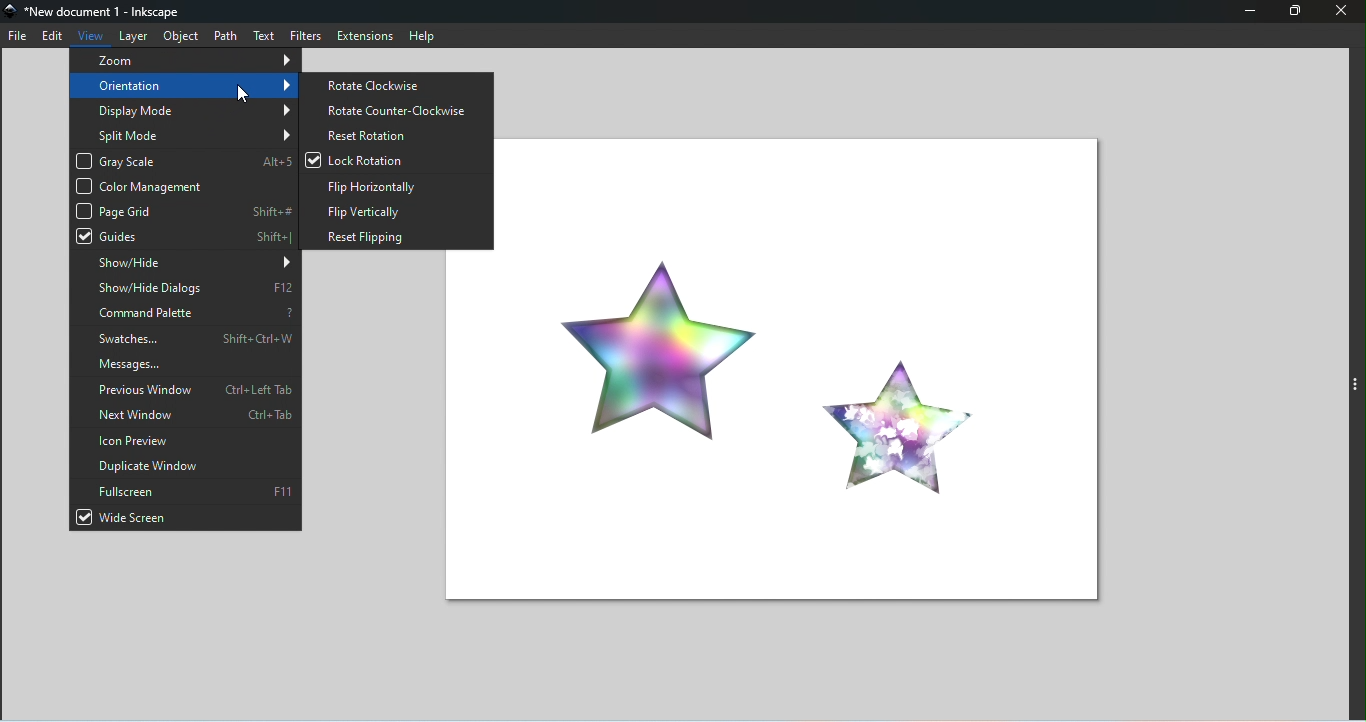  What do you see at coordinates (183, 237) in the screenshot?
I see `Guides` at bounding box center [183, 237].